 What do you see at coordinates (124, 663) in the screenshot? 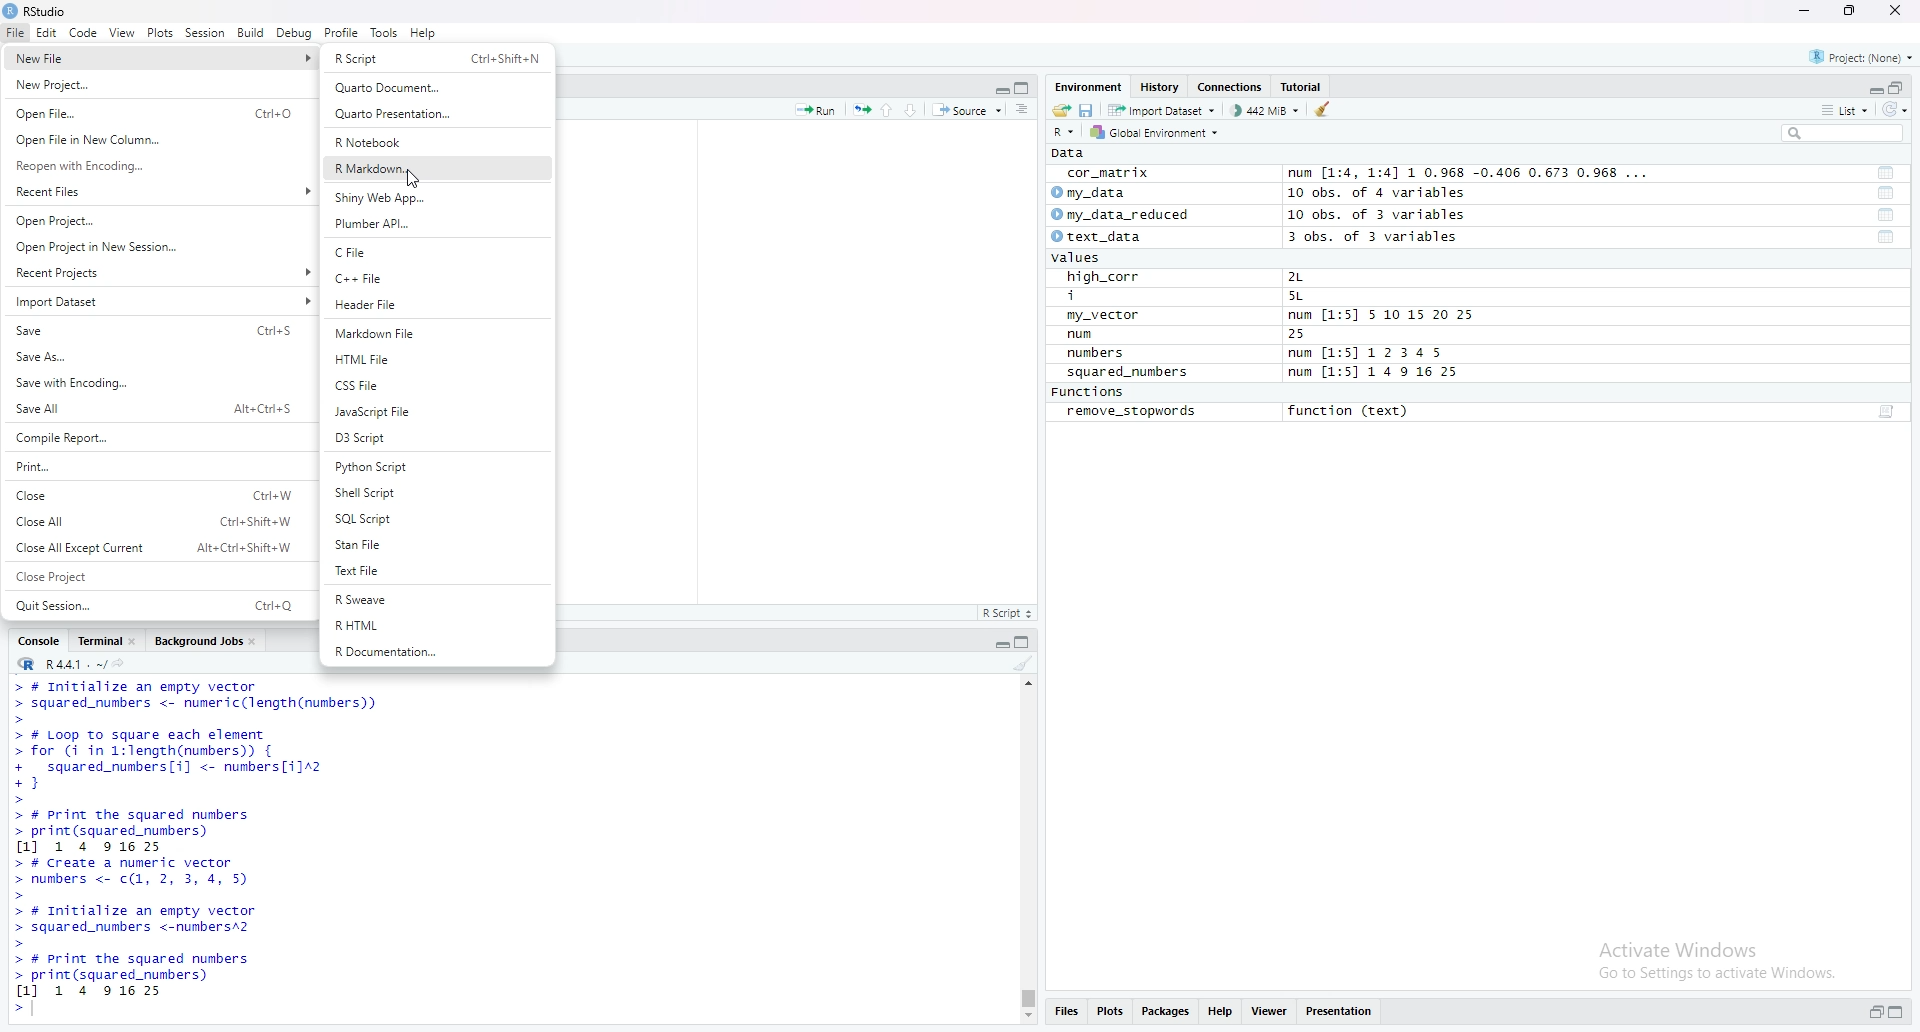
I see `view the current working` at bounding box center [124, 663].